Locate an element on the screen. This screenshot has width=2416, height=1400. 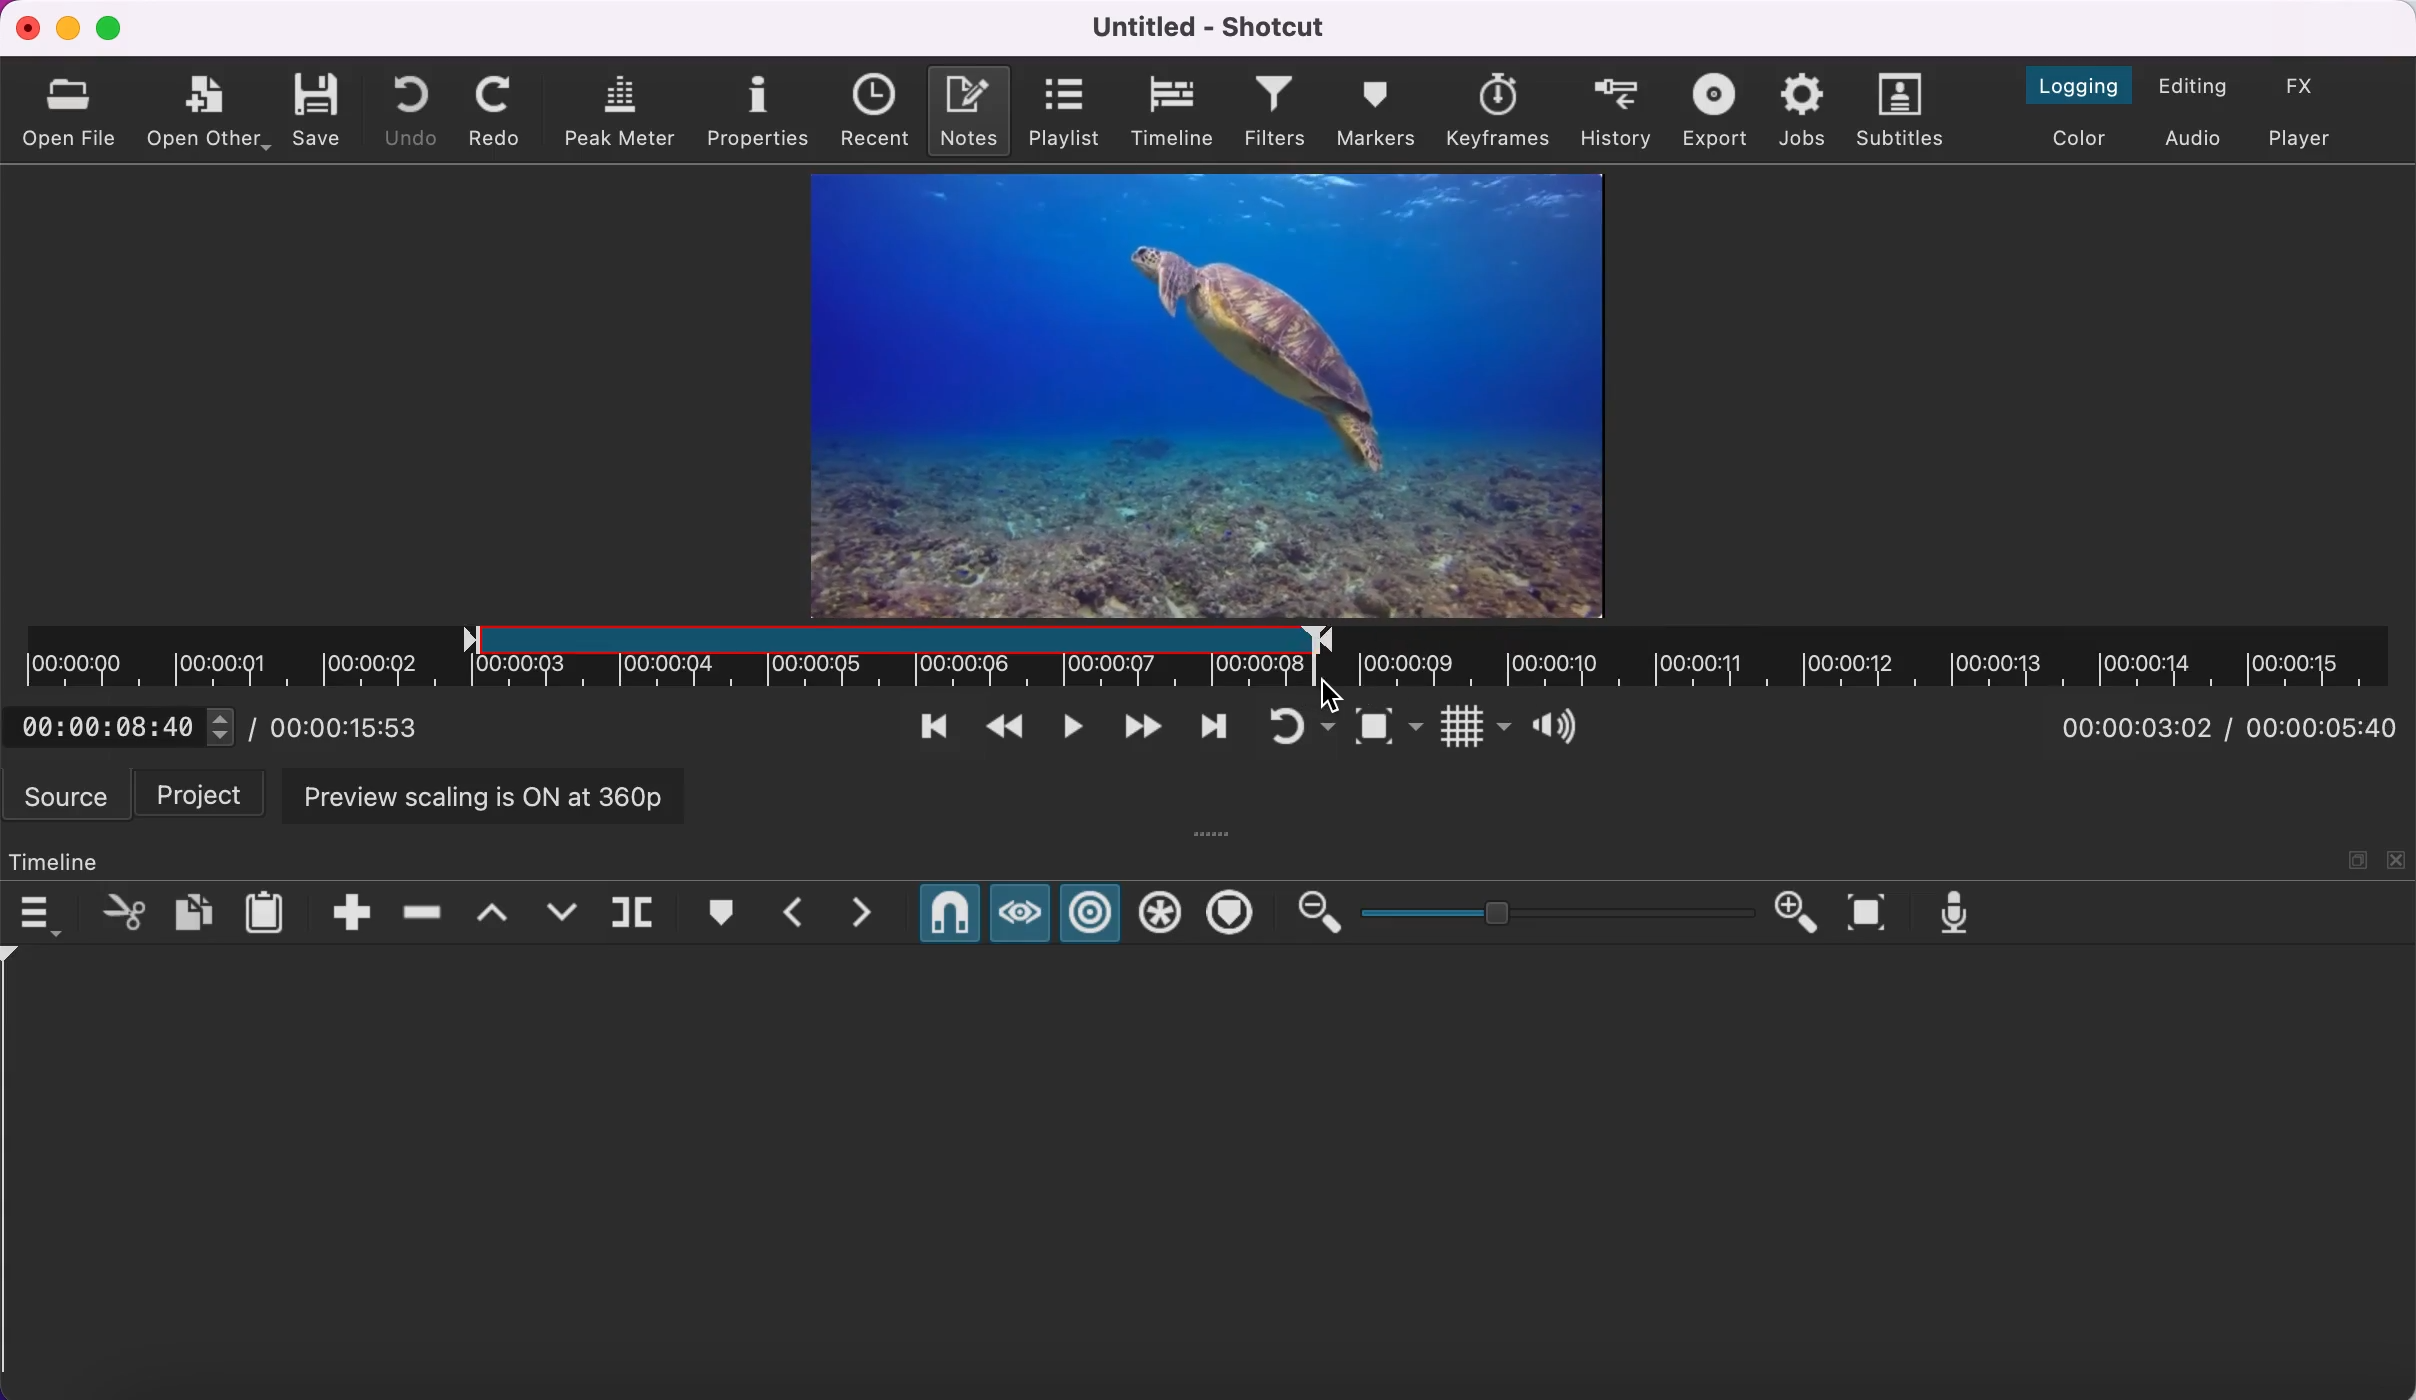
snap is located at coordinates (947, 913).